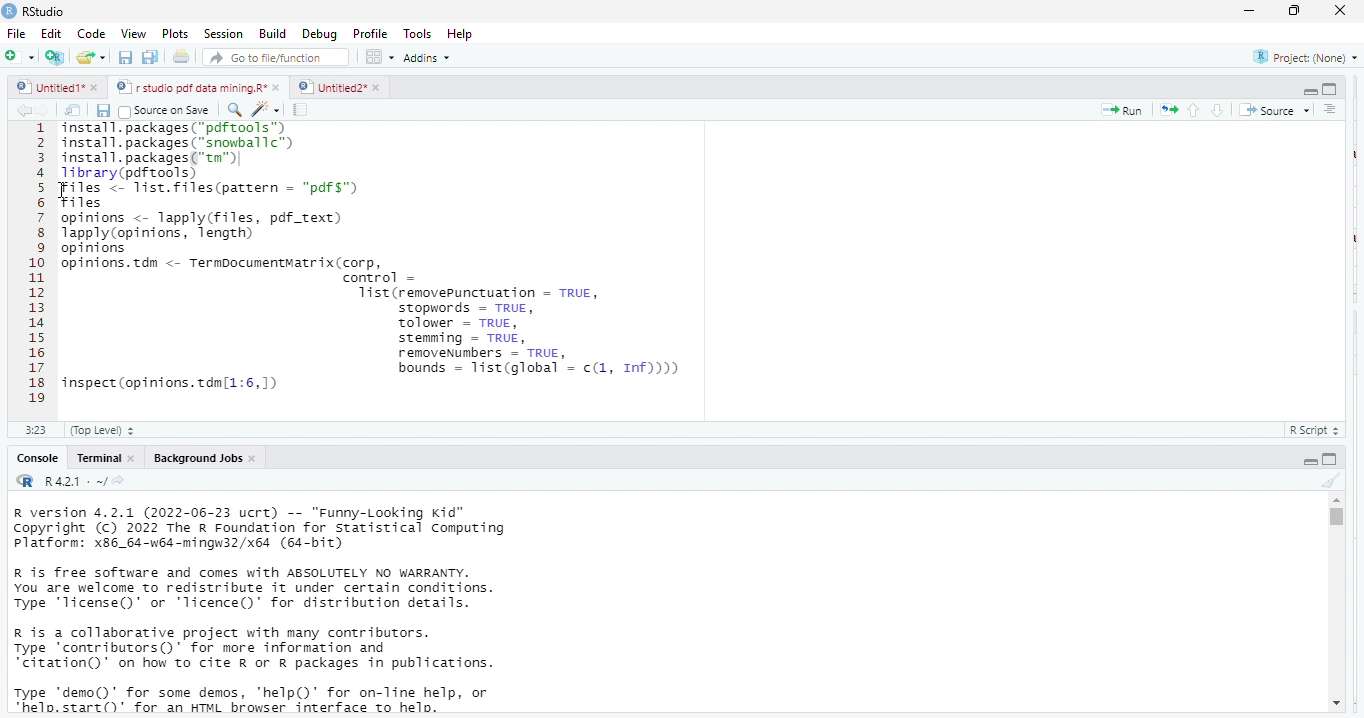  Describe the element at coordinates (272, 56) in the screenshot. I see `go to file /function` at that location.